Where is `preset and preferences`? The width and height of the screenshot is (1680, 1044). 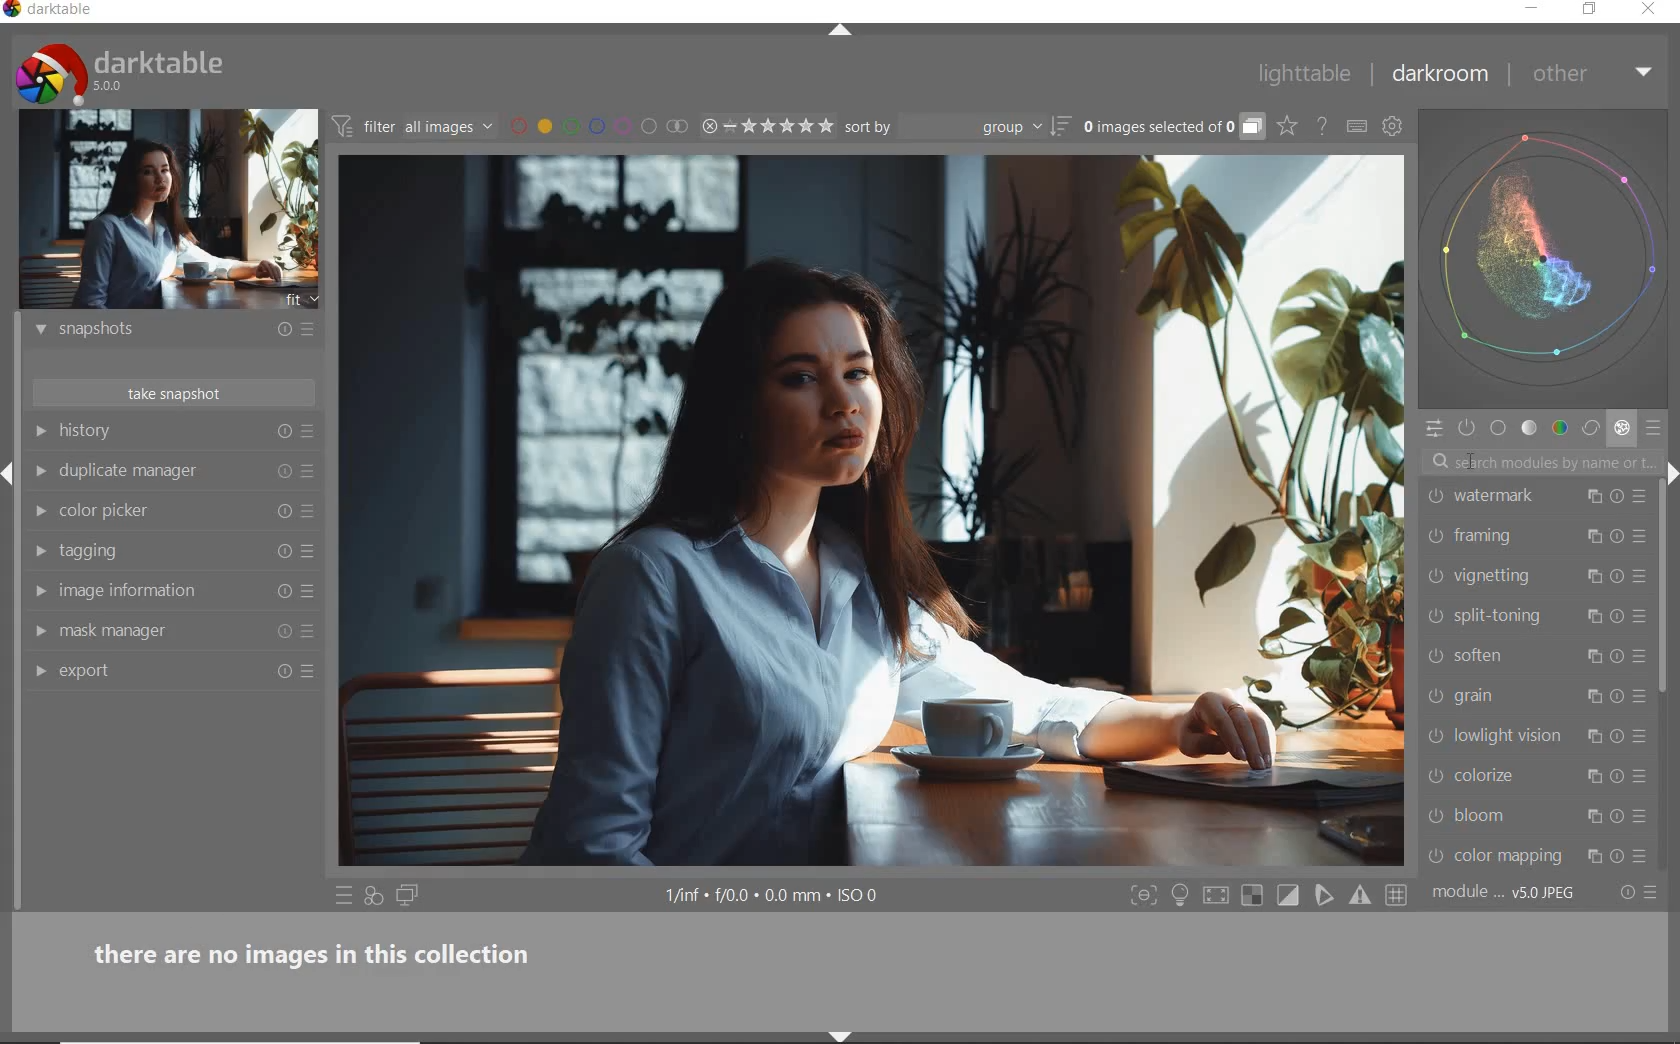
preset and preferences is located at coordinates (307, 331).